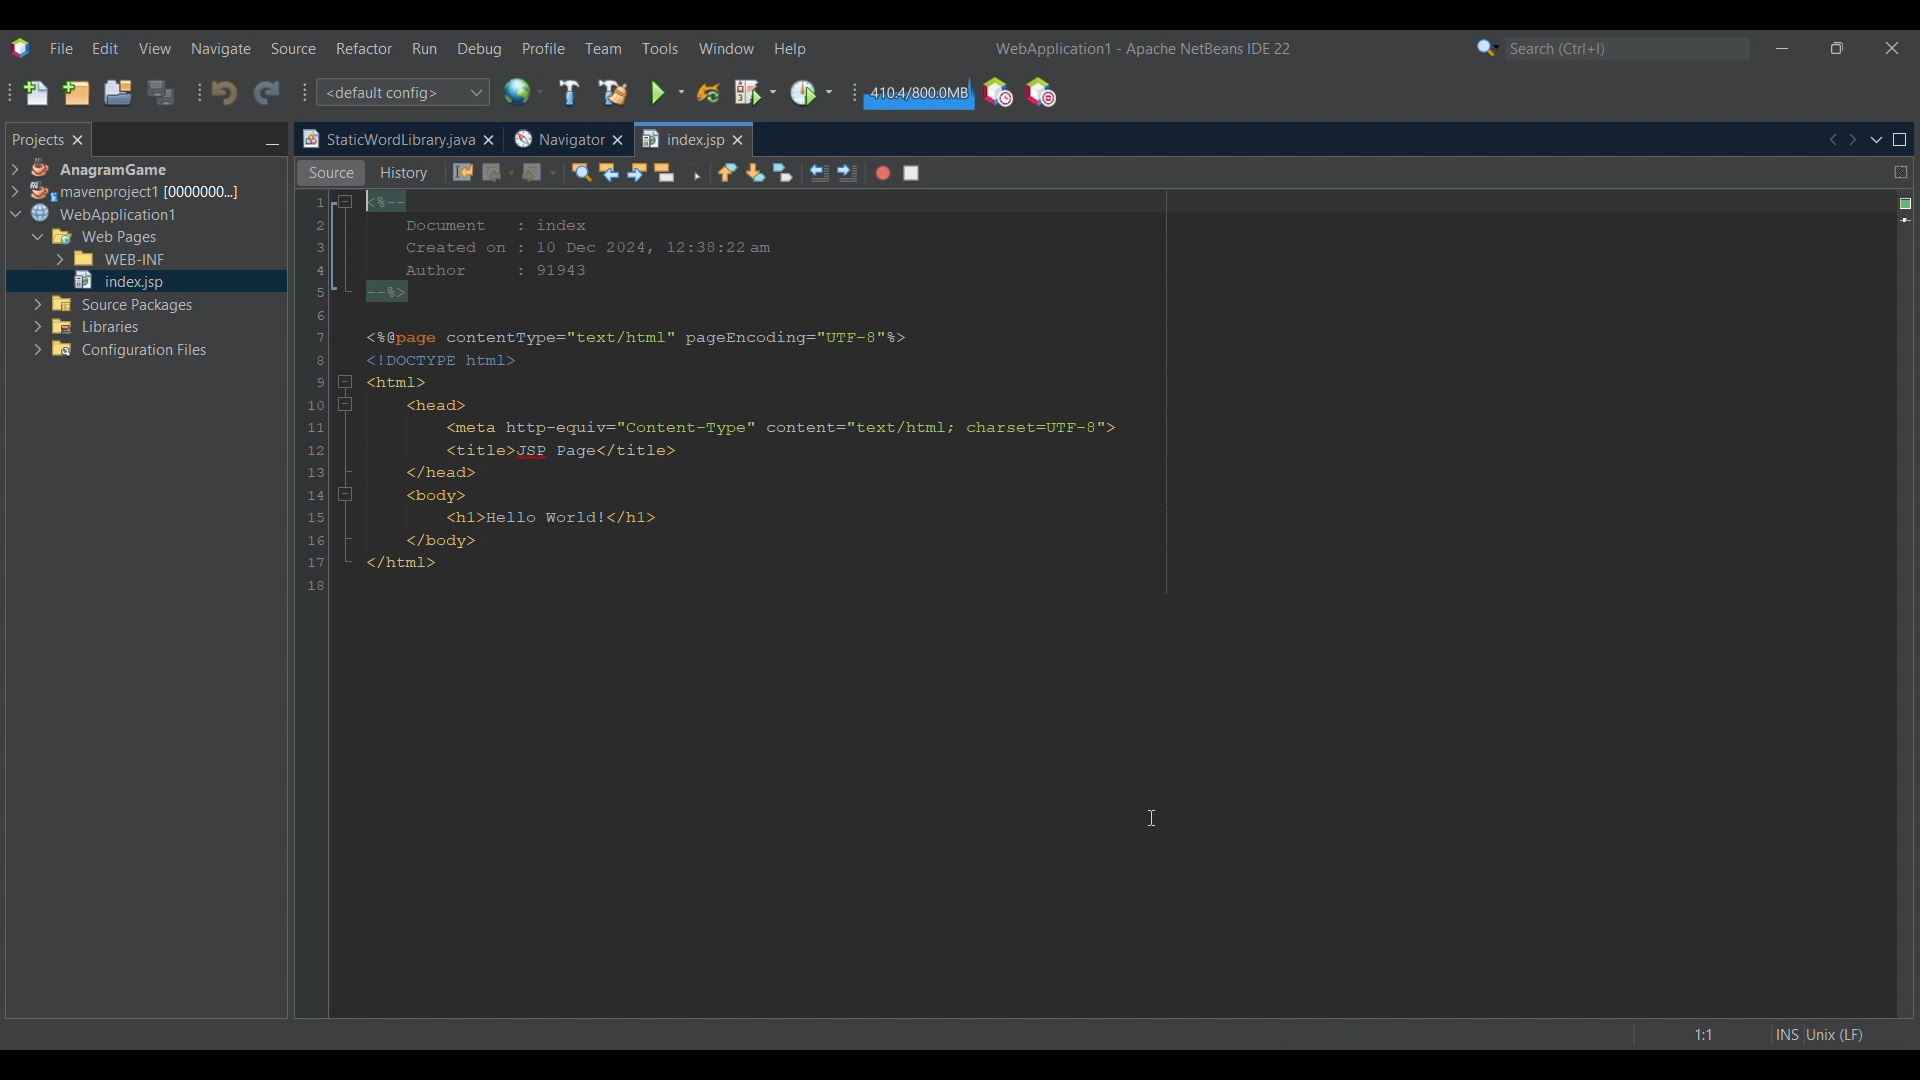 The image size is (1920, 1080). I want to click on Next bookmark, so click(755, 173).